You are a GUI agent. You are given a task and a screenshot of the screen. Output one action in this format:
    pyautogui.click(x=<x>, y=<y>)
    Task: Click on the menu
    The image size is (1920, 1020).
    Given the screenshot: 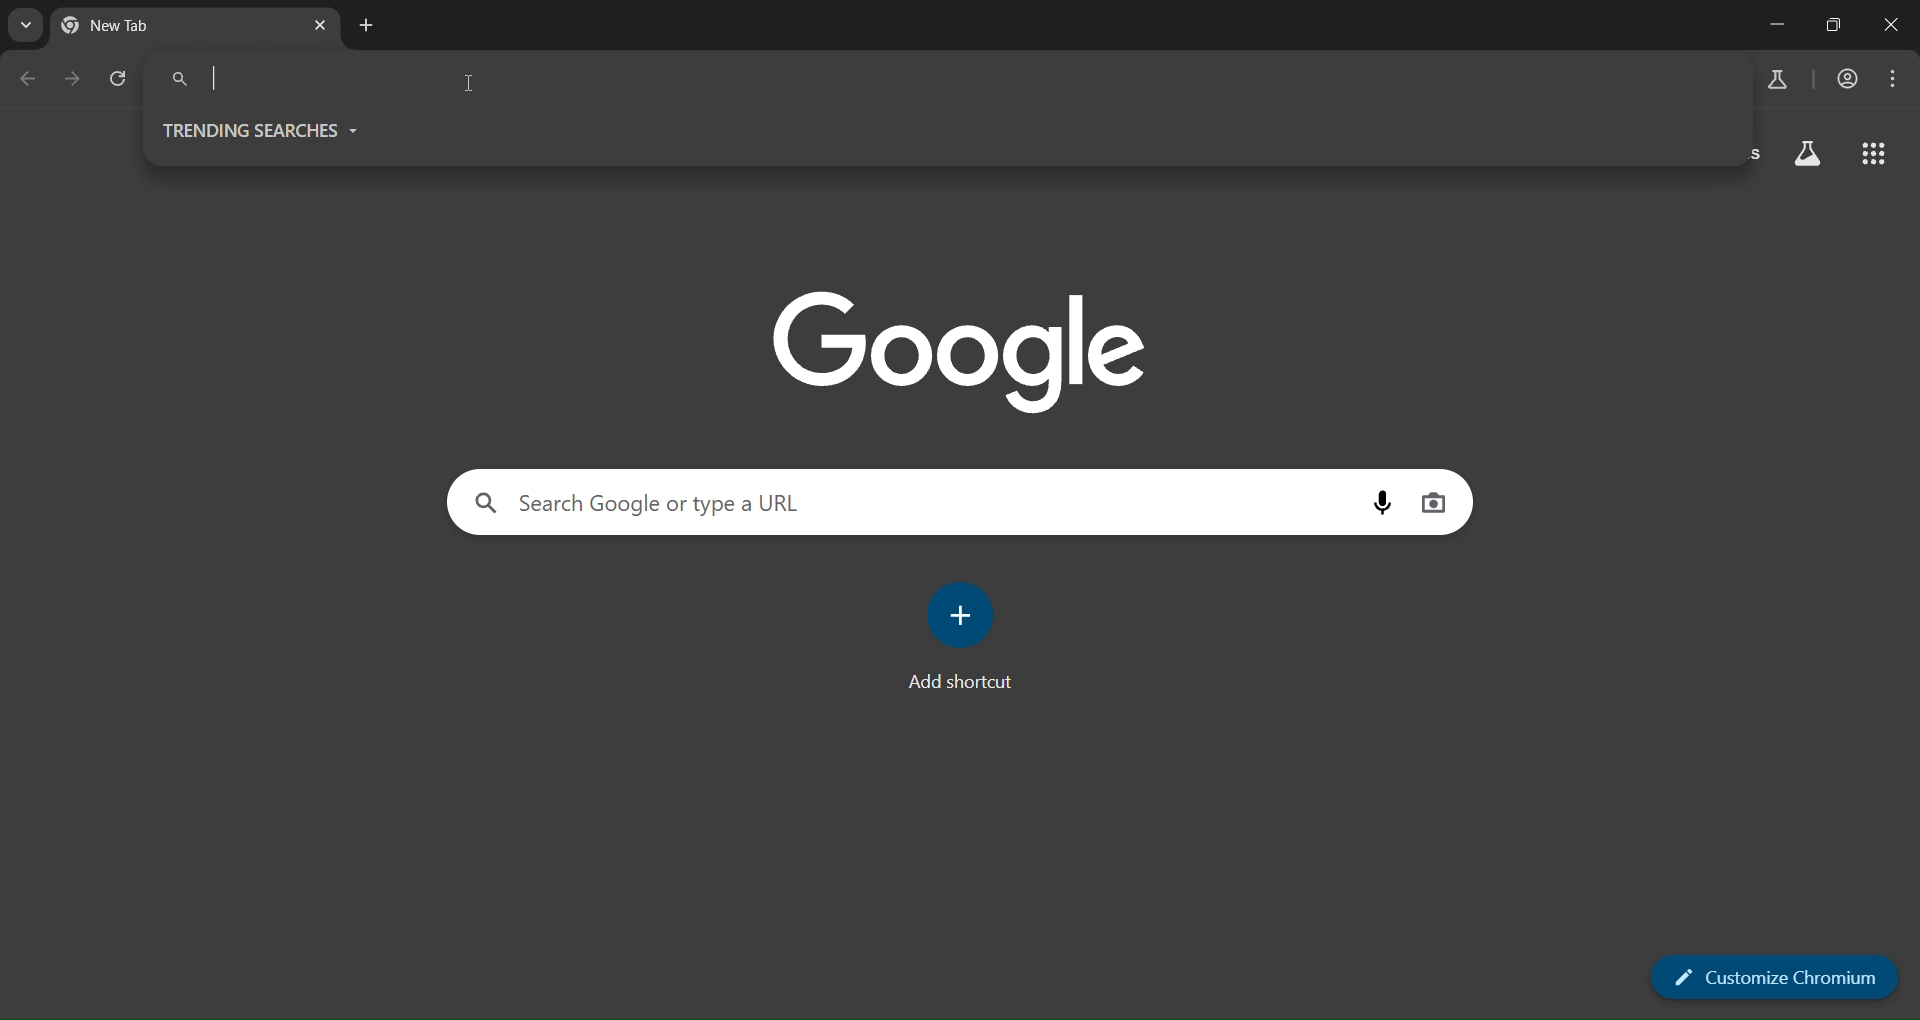 What is the action you would take?
    pyautogui.click(x=1894, y=80)
    